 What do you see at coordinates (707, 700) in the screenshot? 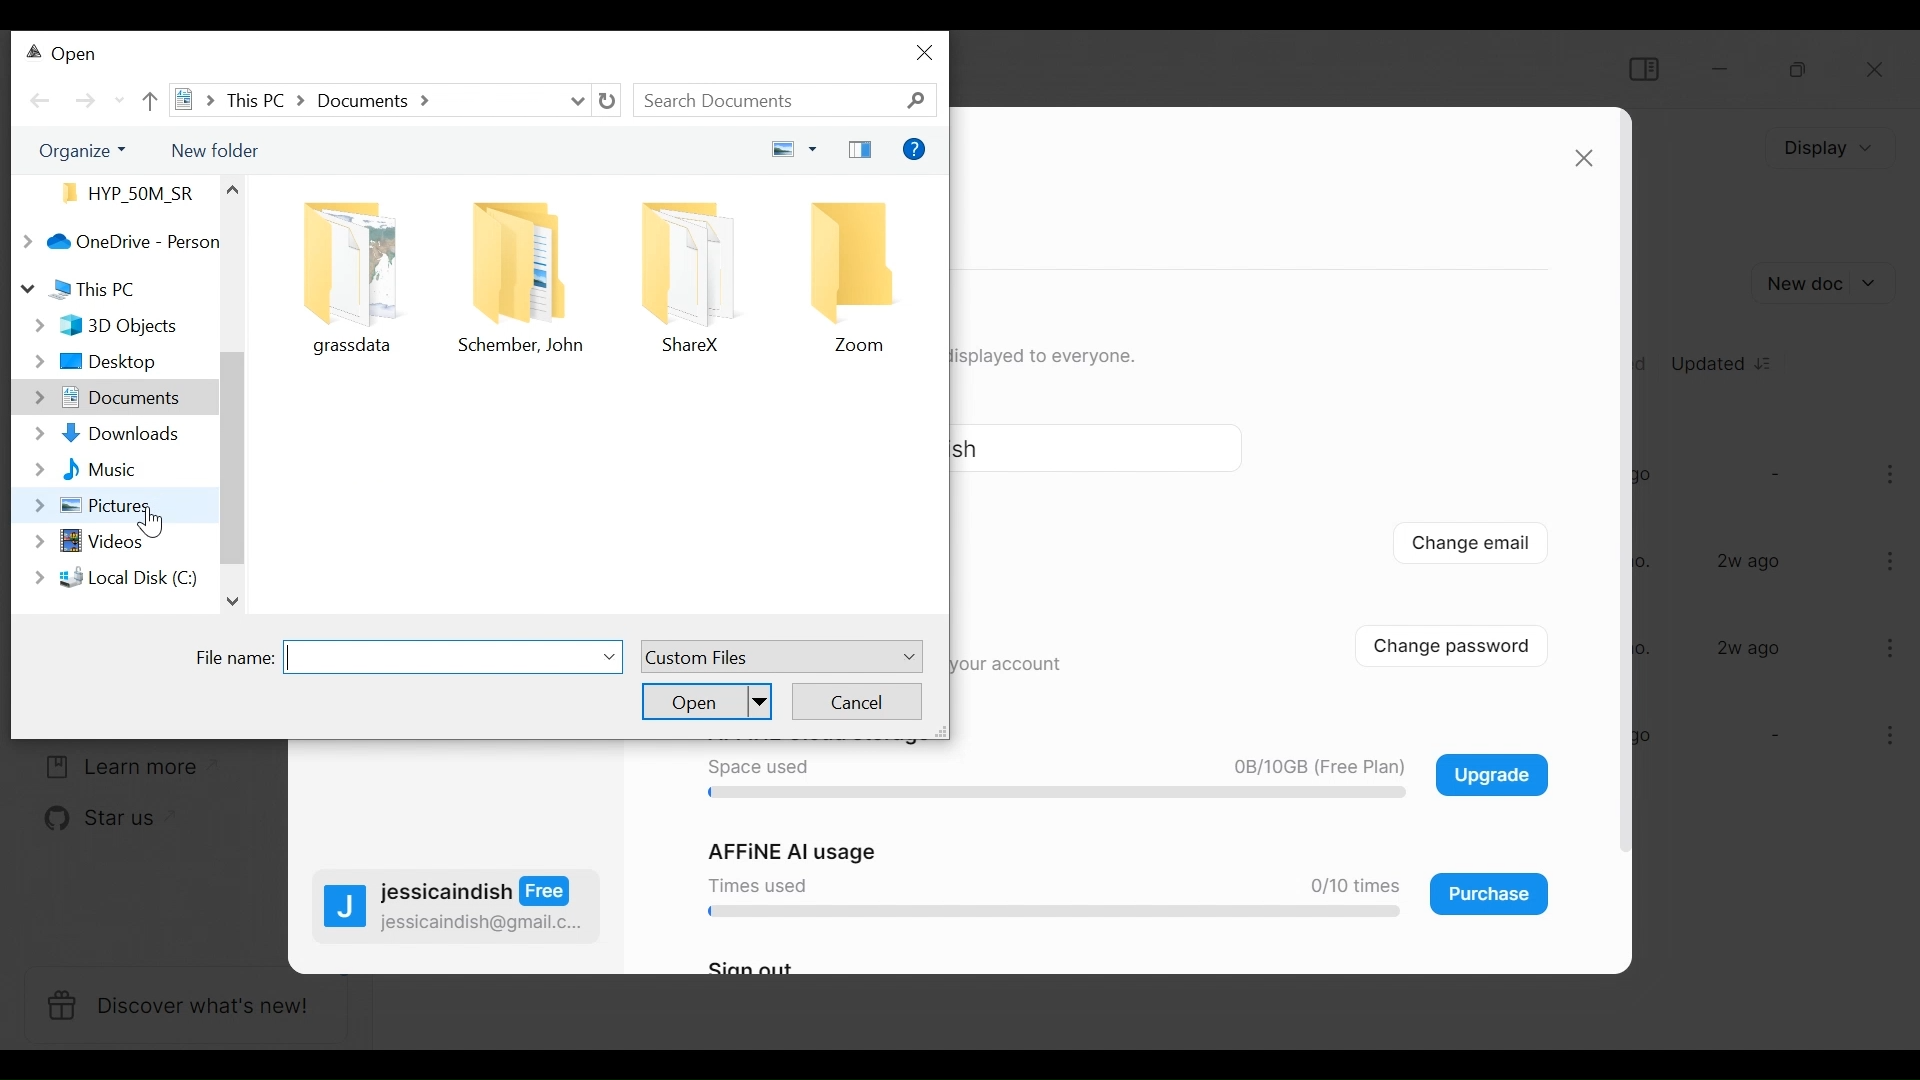
I see `Open` at bounding box center [707, 700].